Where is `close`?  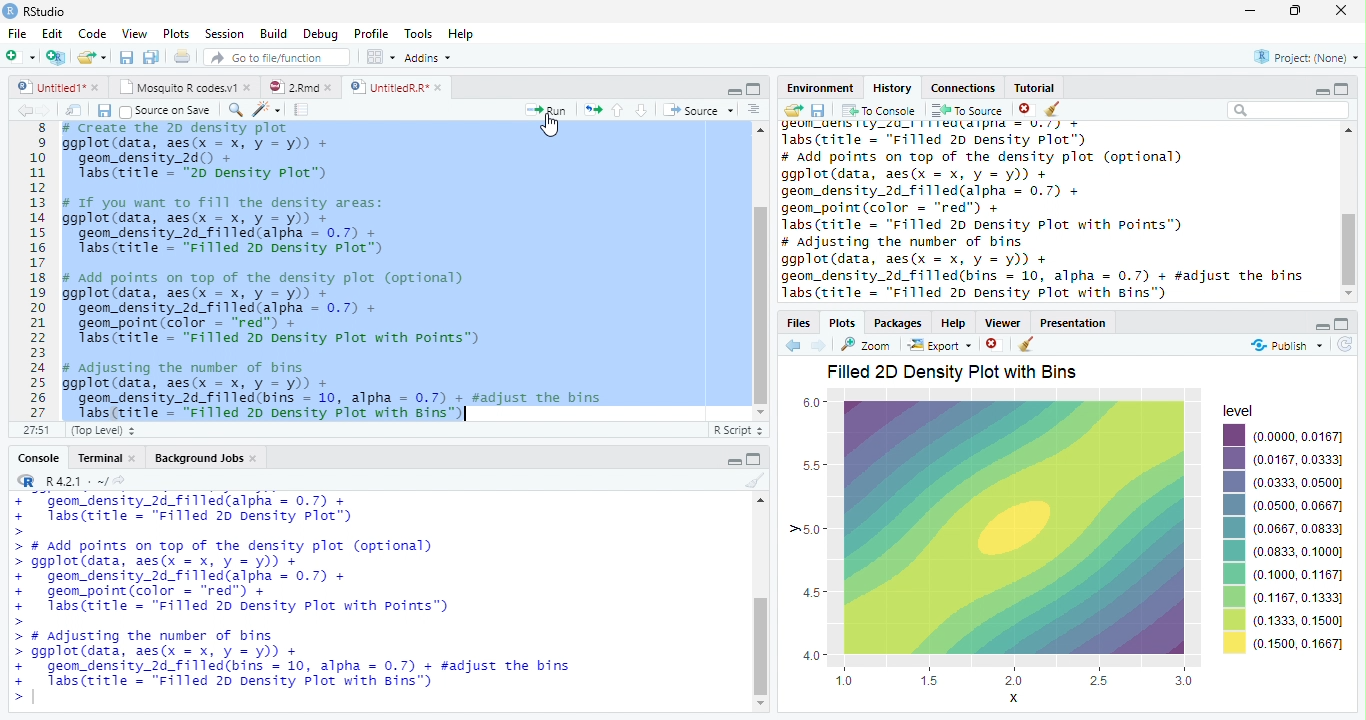
close is located at coordinates (136, 458).